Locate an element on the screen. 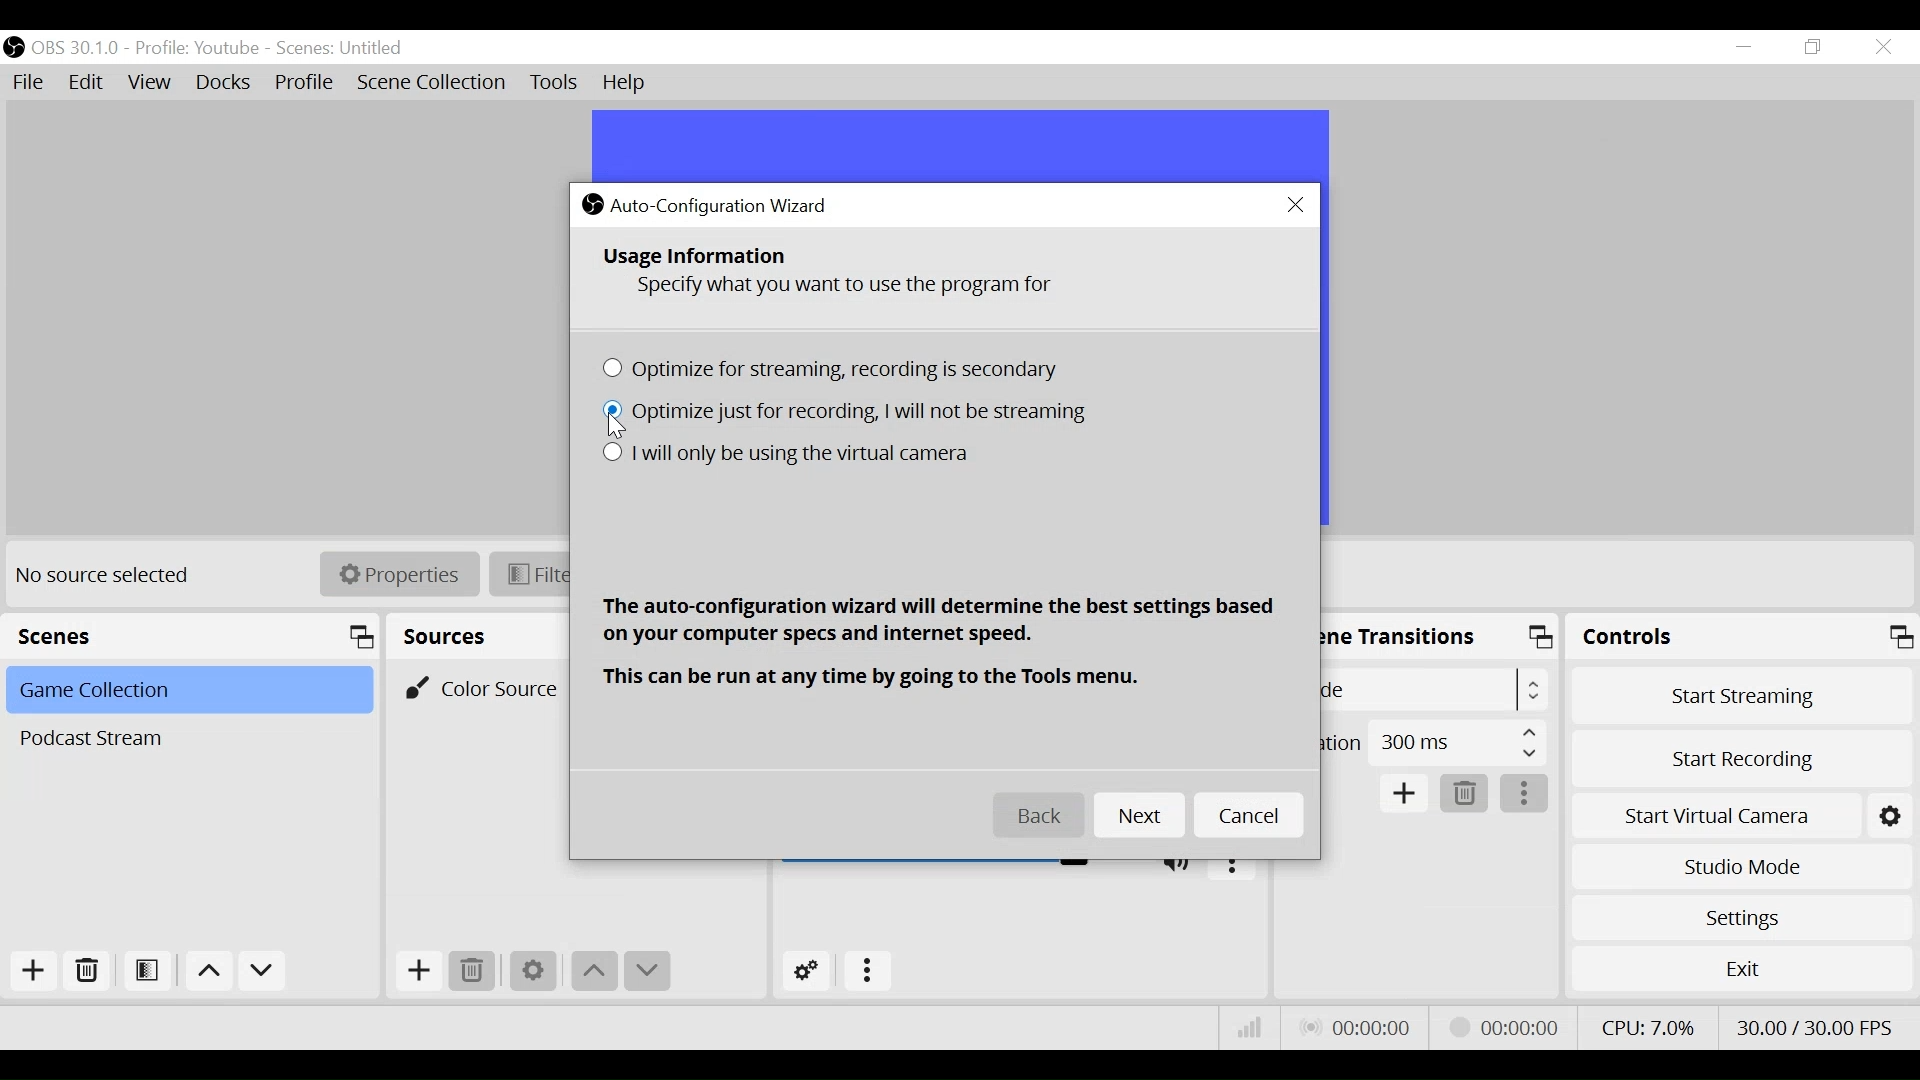 This screenshot has height=1080, width=1920. Live Status is located at coordinates (1358, 1027).